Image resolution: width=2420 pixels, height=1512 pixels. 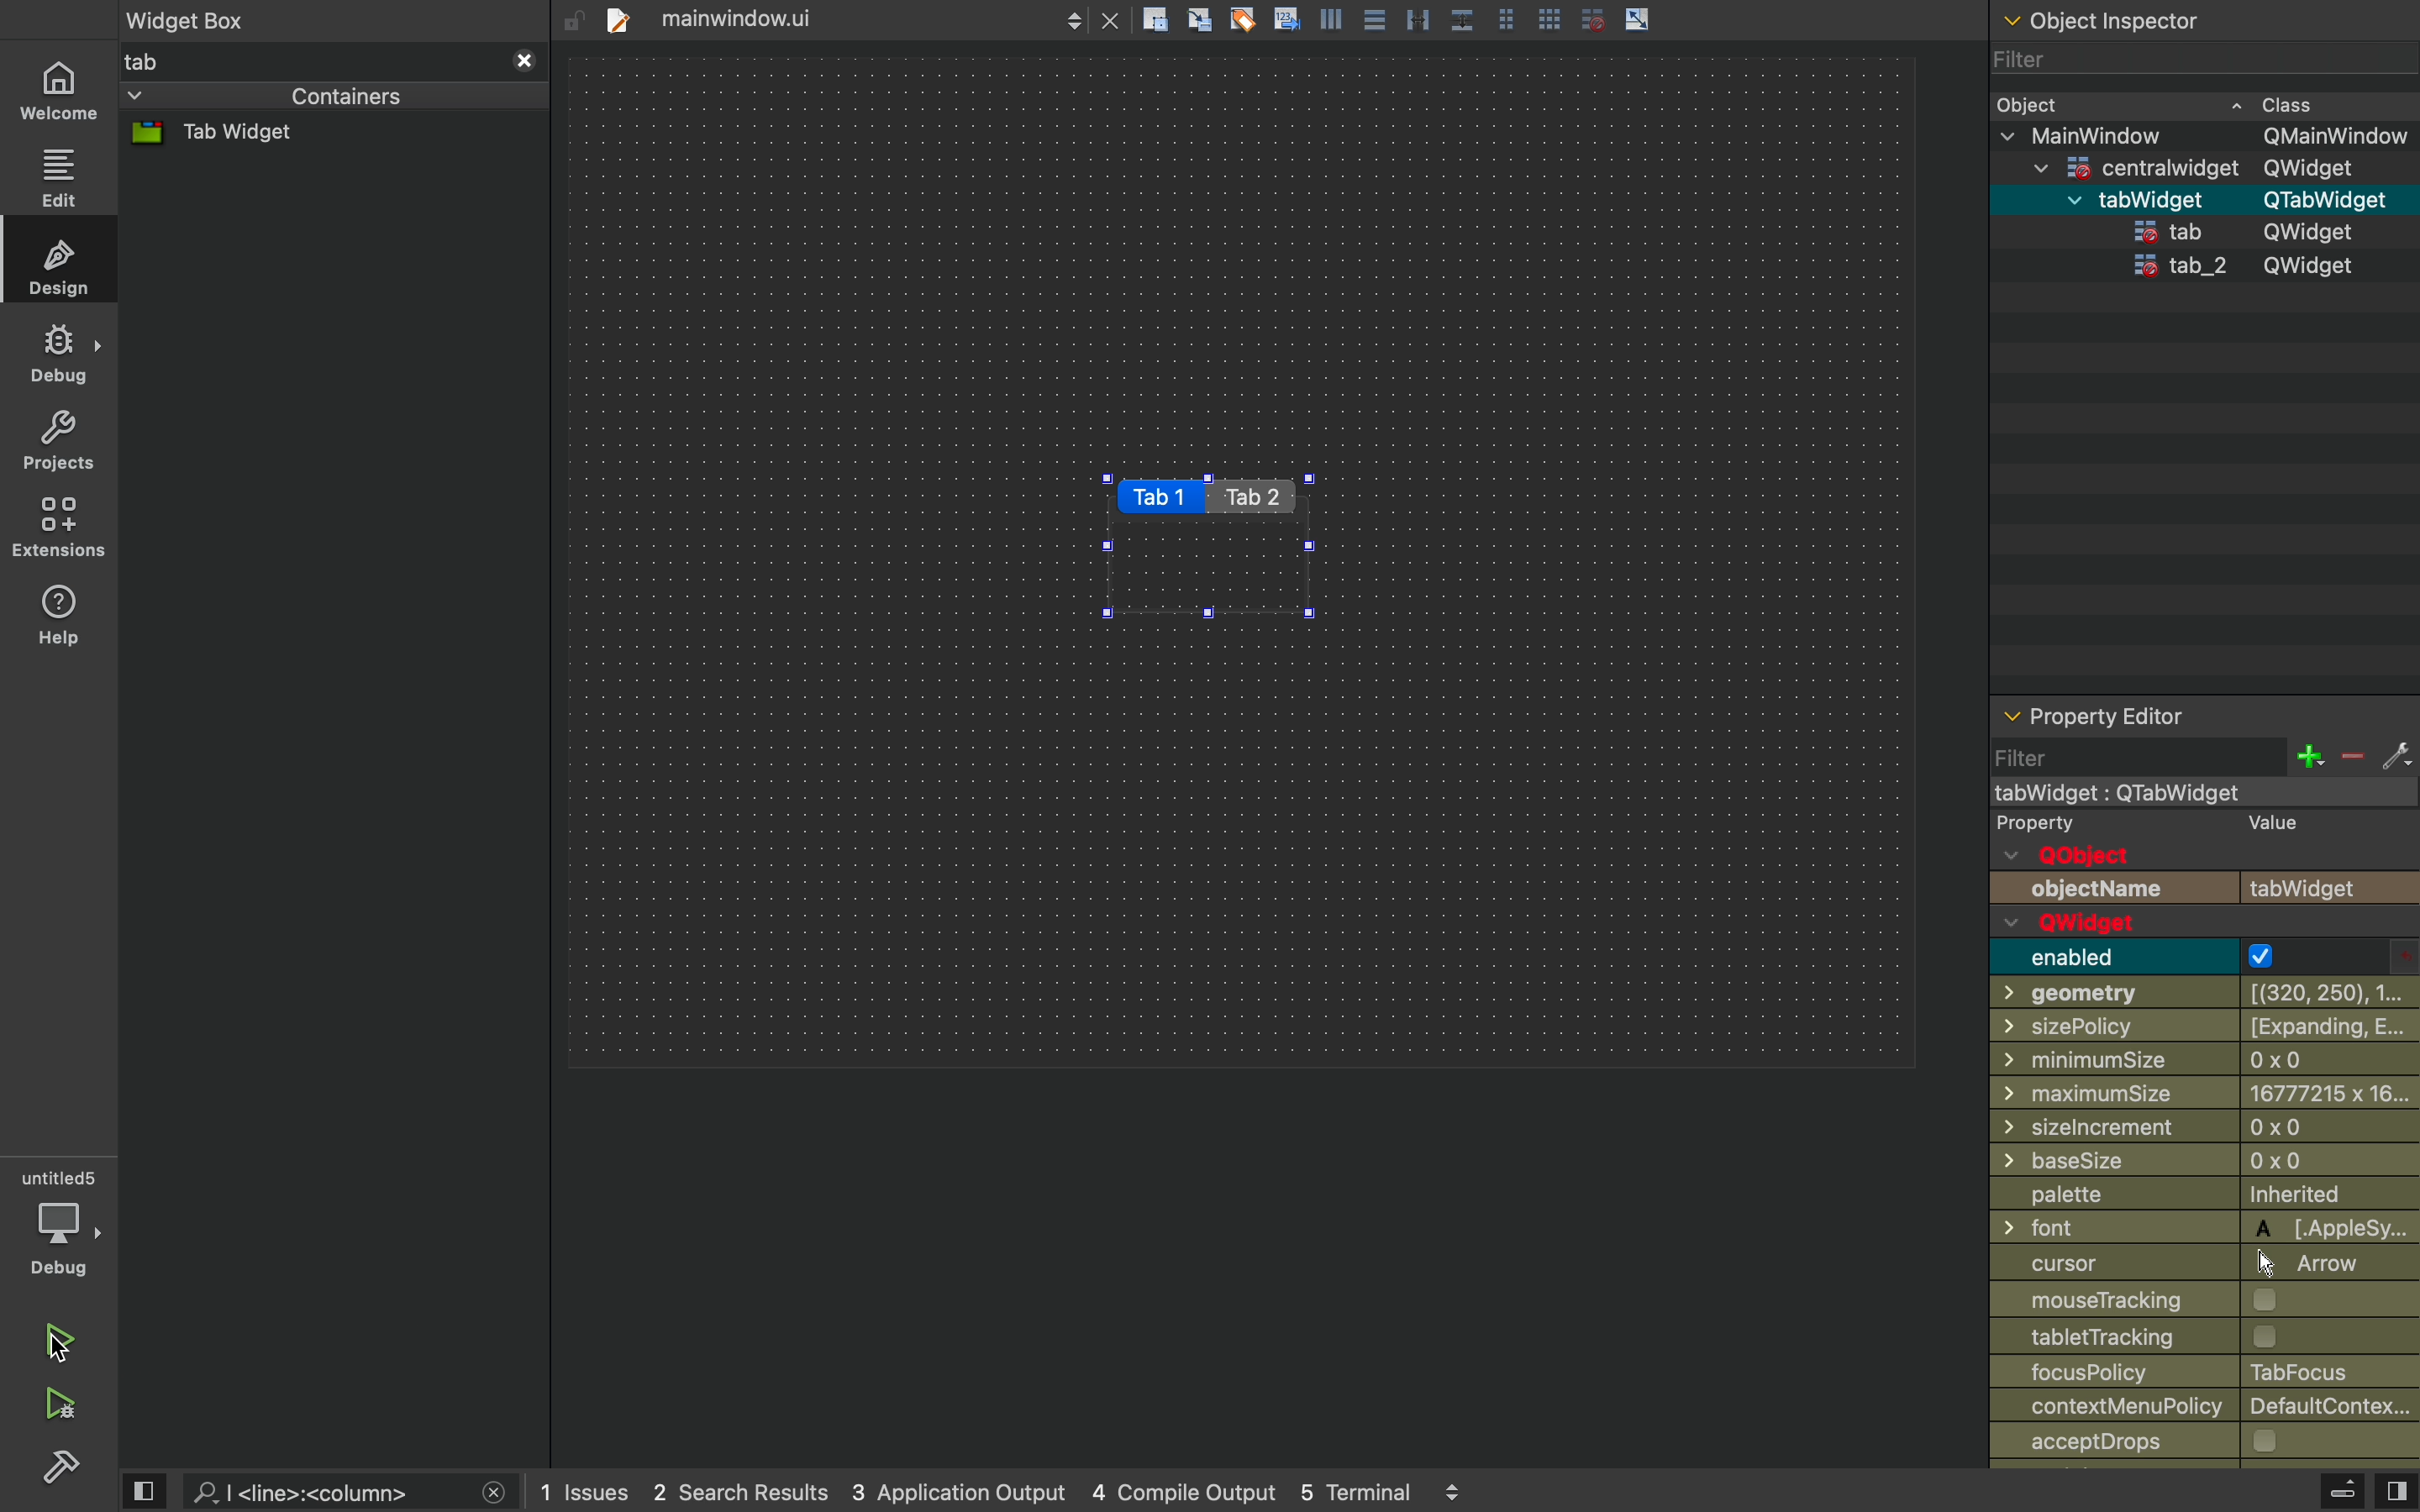 I want to click on view, so click(x=143, y=1493).